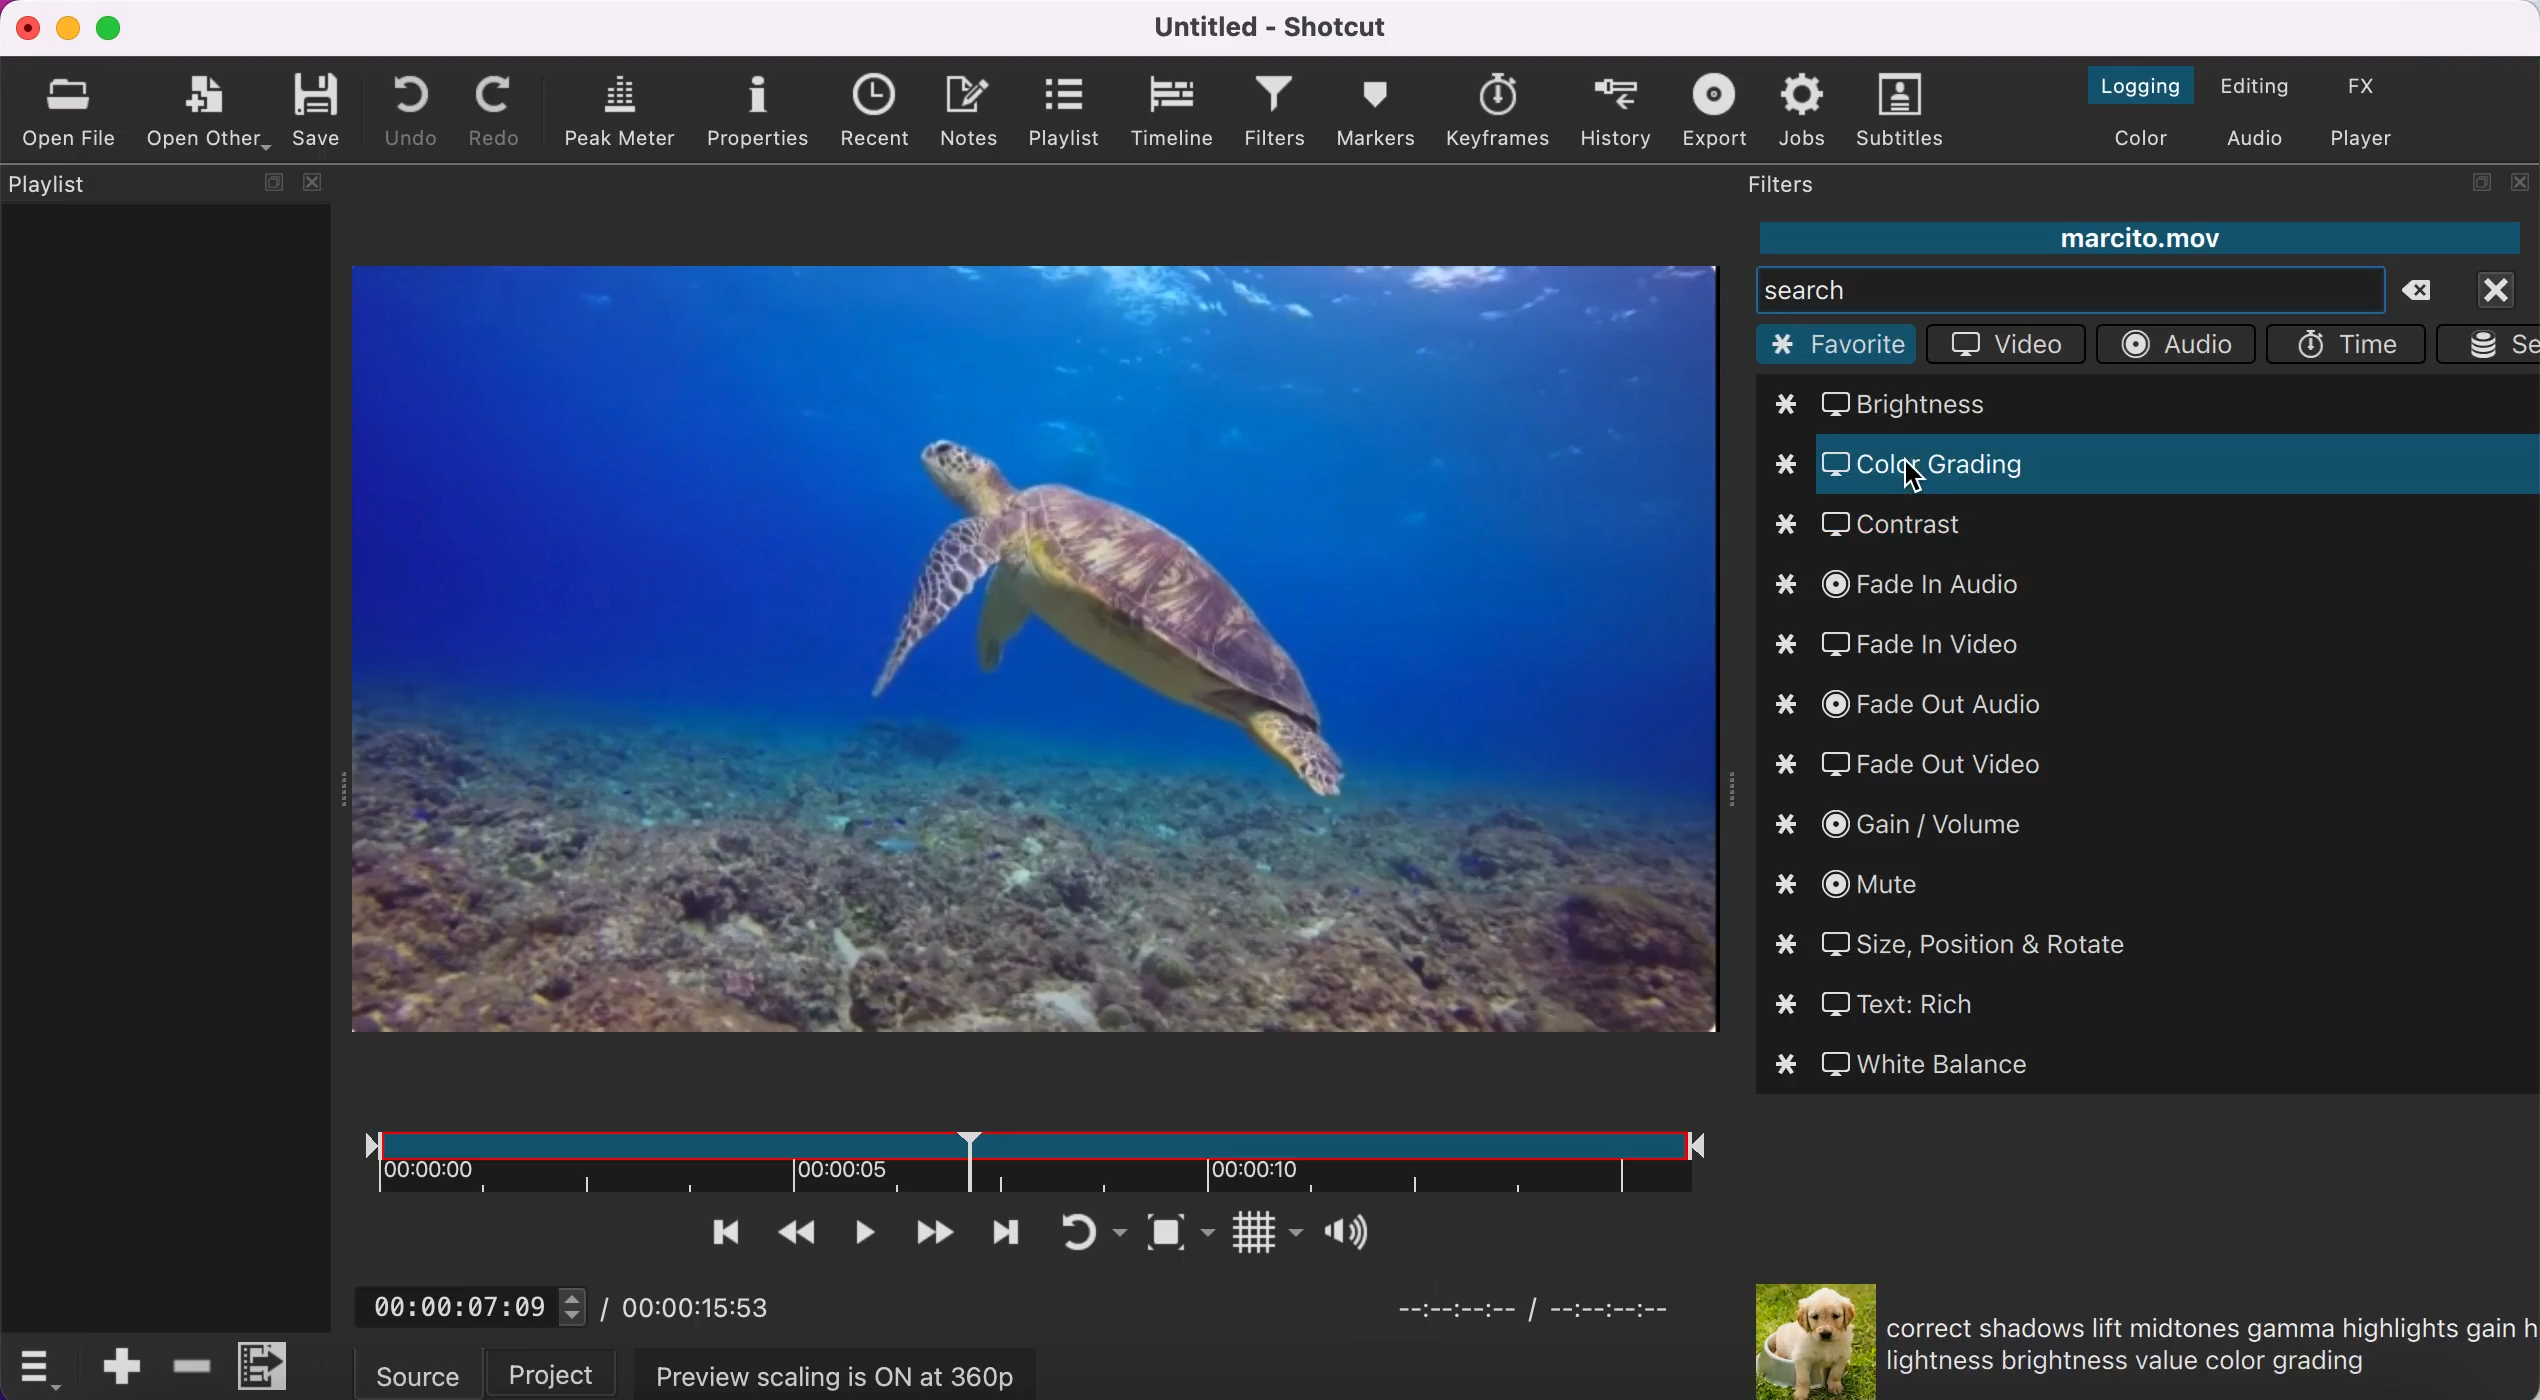 The width and height of the screenshot is (2540, 1400). I want to click on undo, so click(408, 111).